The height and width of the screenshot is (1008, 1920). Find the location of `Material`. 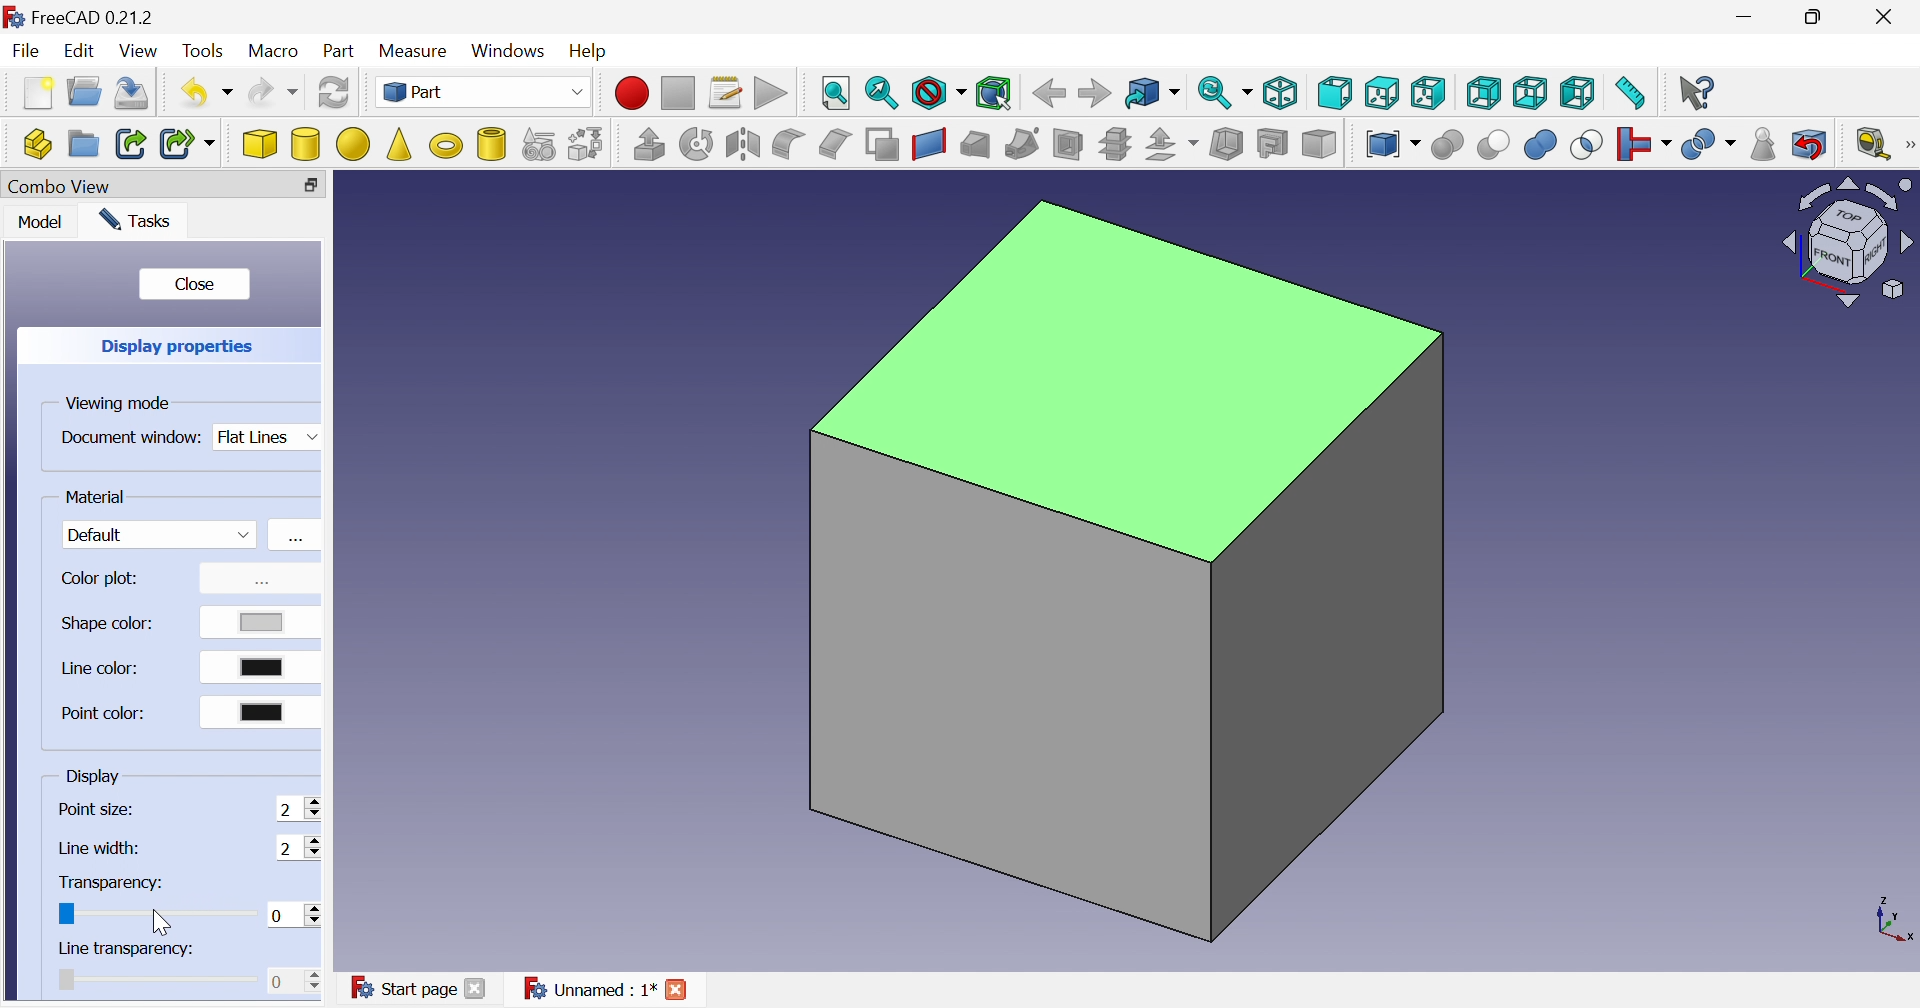

Material is located at coordinates (95, 496).